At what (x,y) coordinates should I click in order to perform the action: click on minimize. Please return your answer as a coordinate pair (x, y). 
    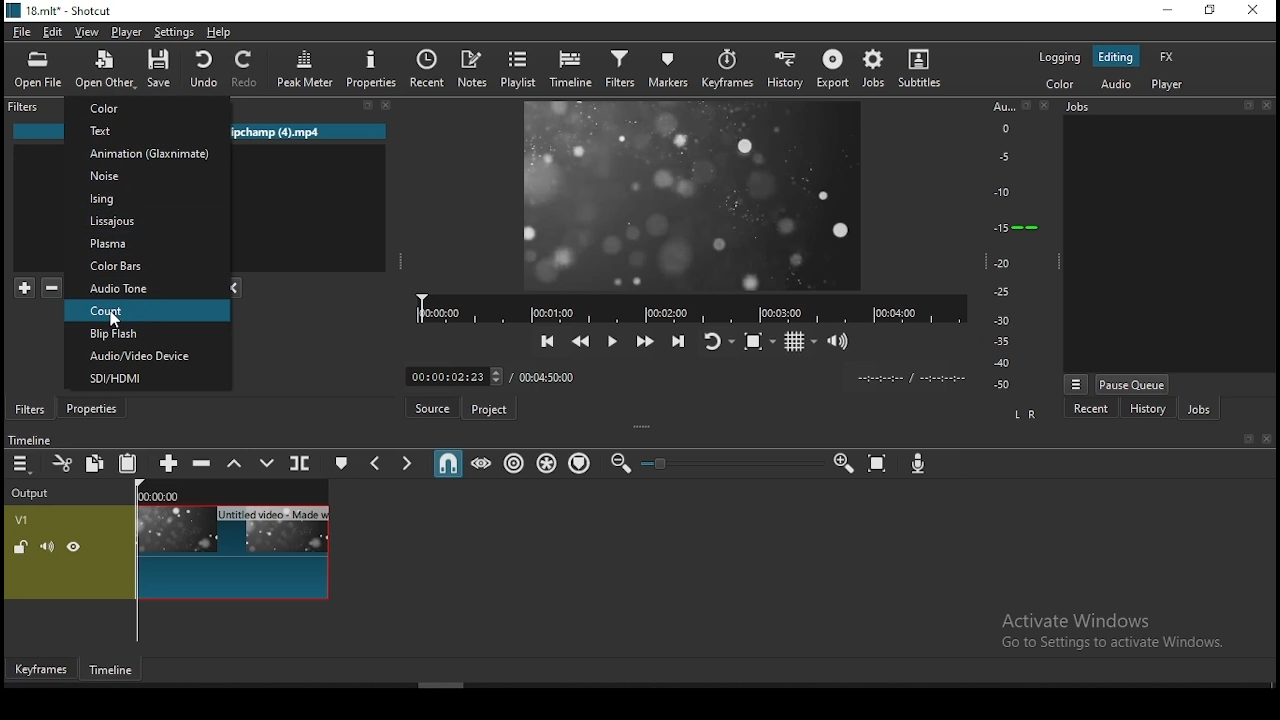
    Looking at the image, I should click on (1167, 11).